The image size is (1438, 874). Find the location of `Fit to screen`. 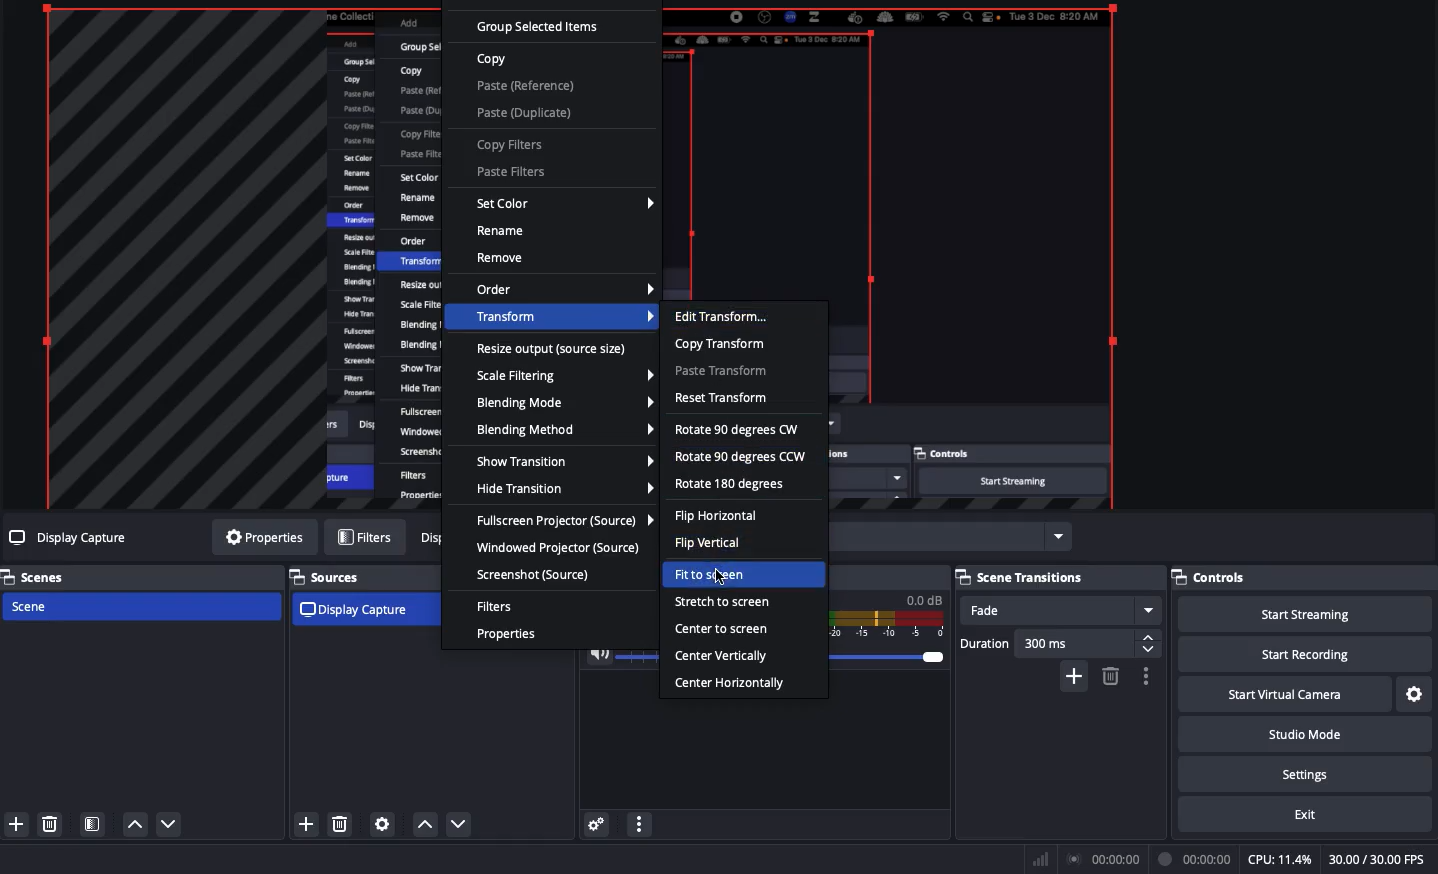

Fit to screen is located at coordinates (716, 575).